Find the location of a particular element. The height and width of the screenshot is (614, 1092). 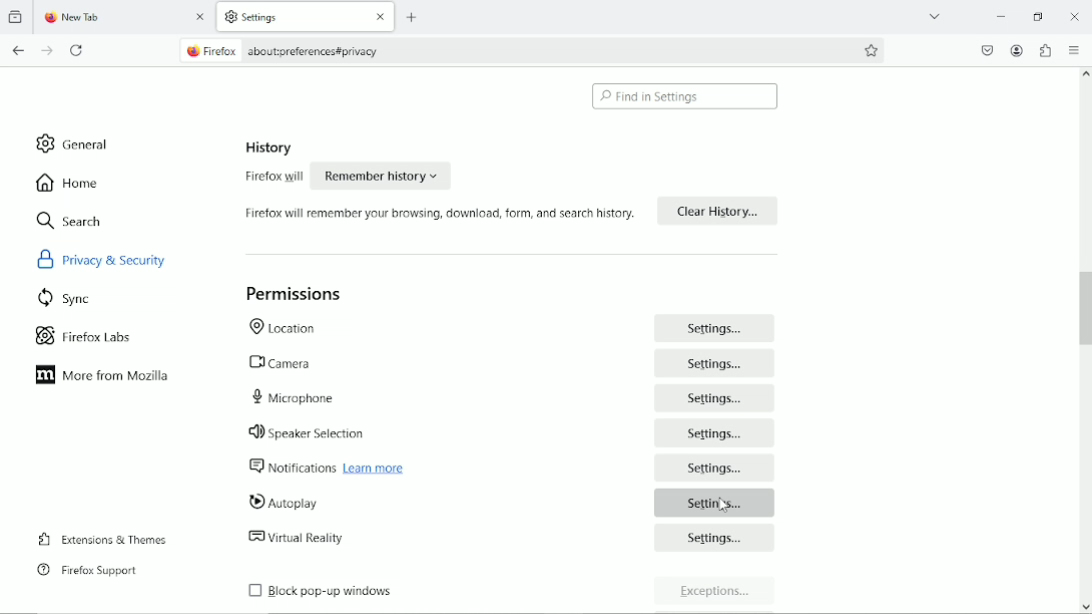

firefox logo is located at coordinates (48, 19).